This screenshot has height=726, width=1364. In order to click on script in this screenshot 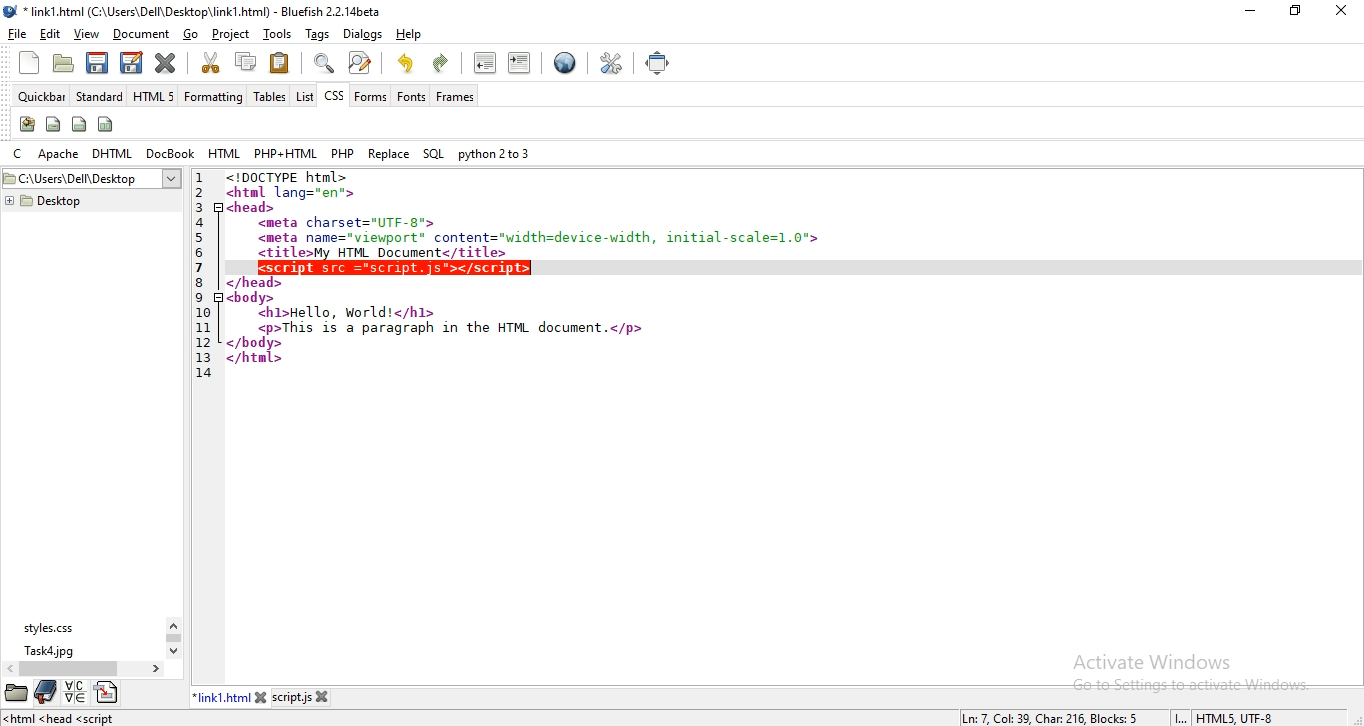, I will do `click(292, 697)`.